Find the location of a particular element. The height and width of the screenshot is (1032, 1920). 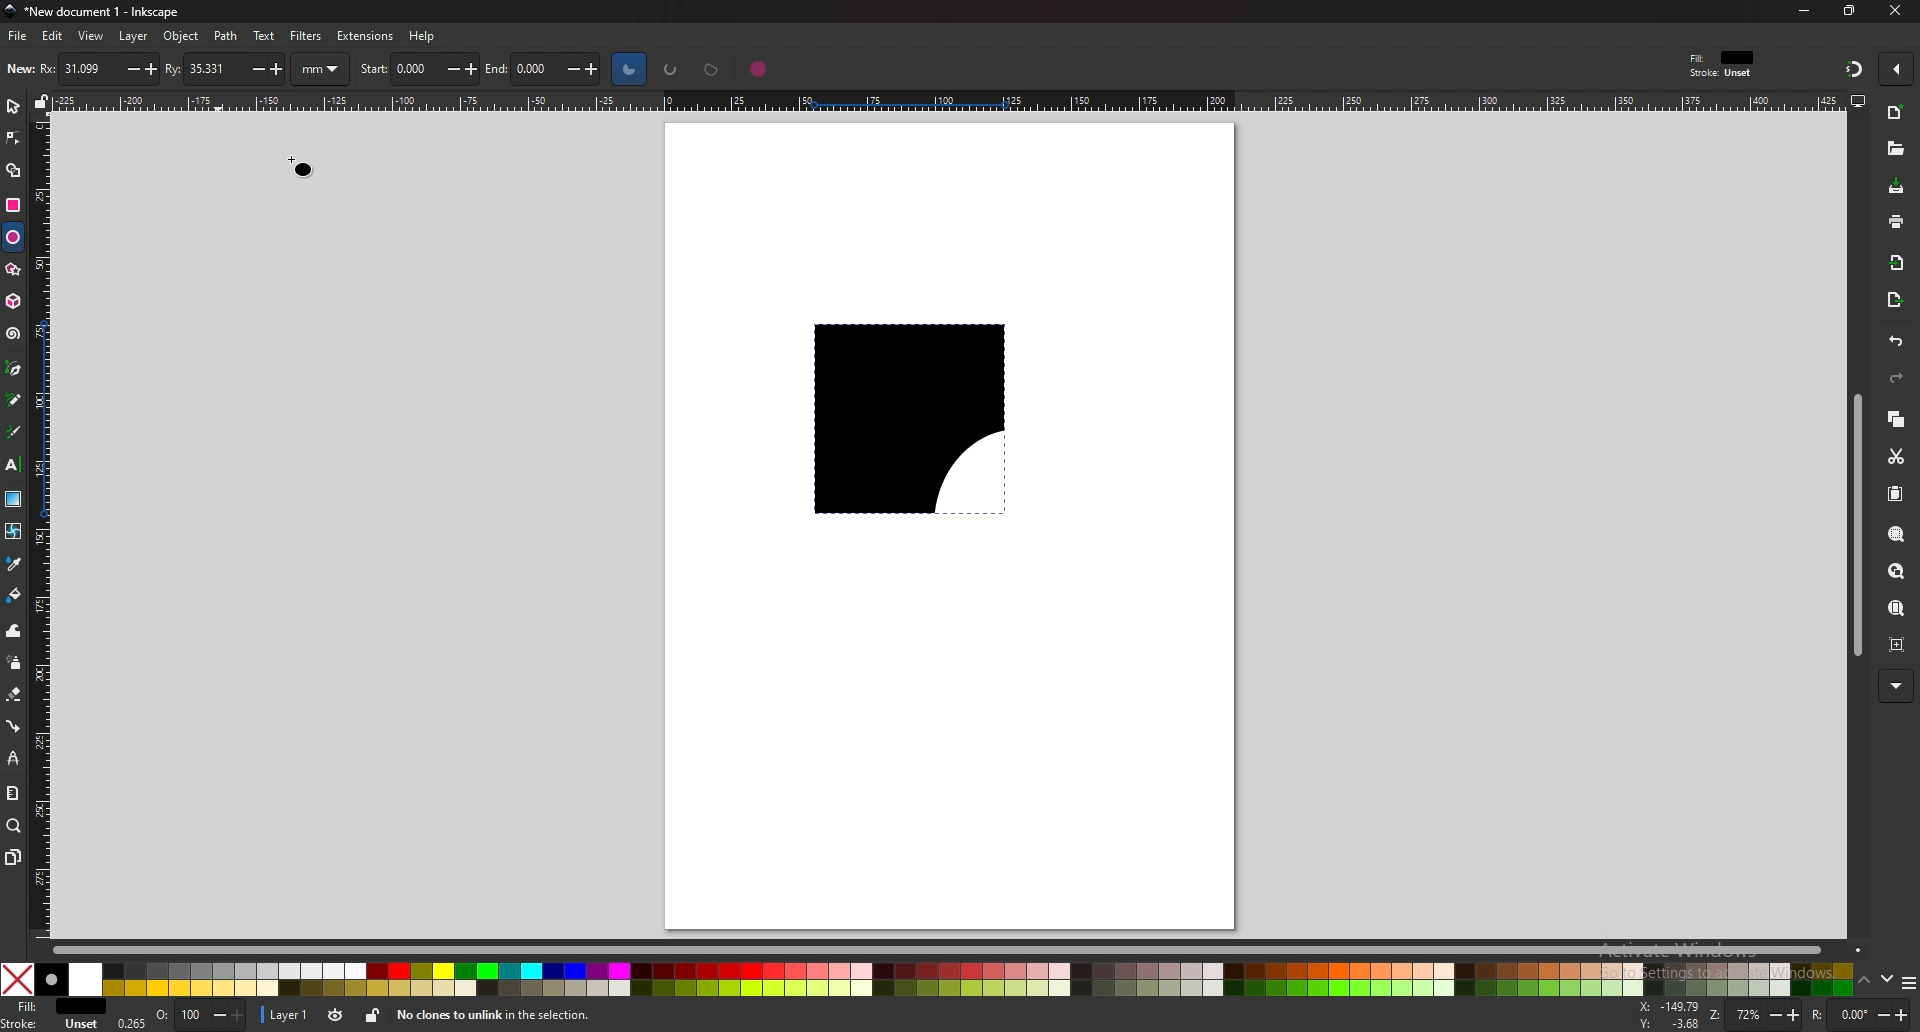

mm is located at coordinates (322, 68).